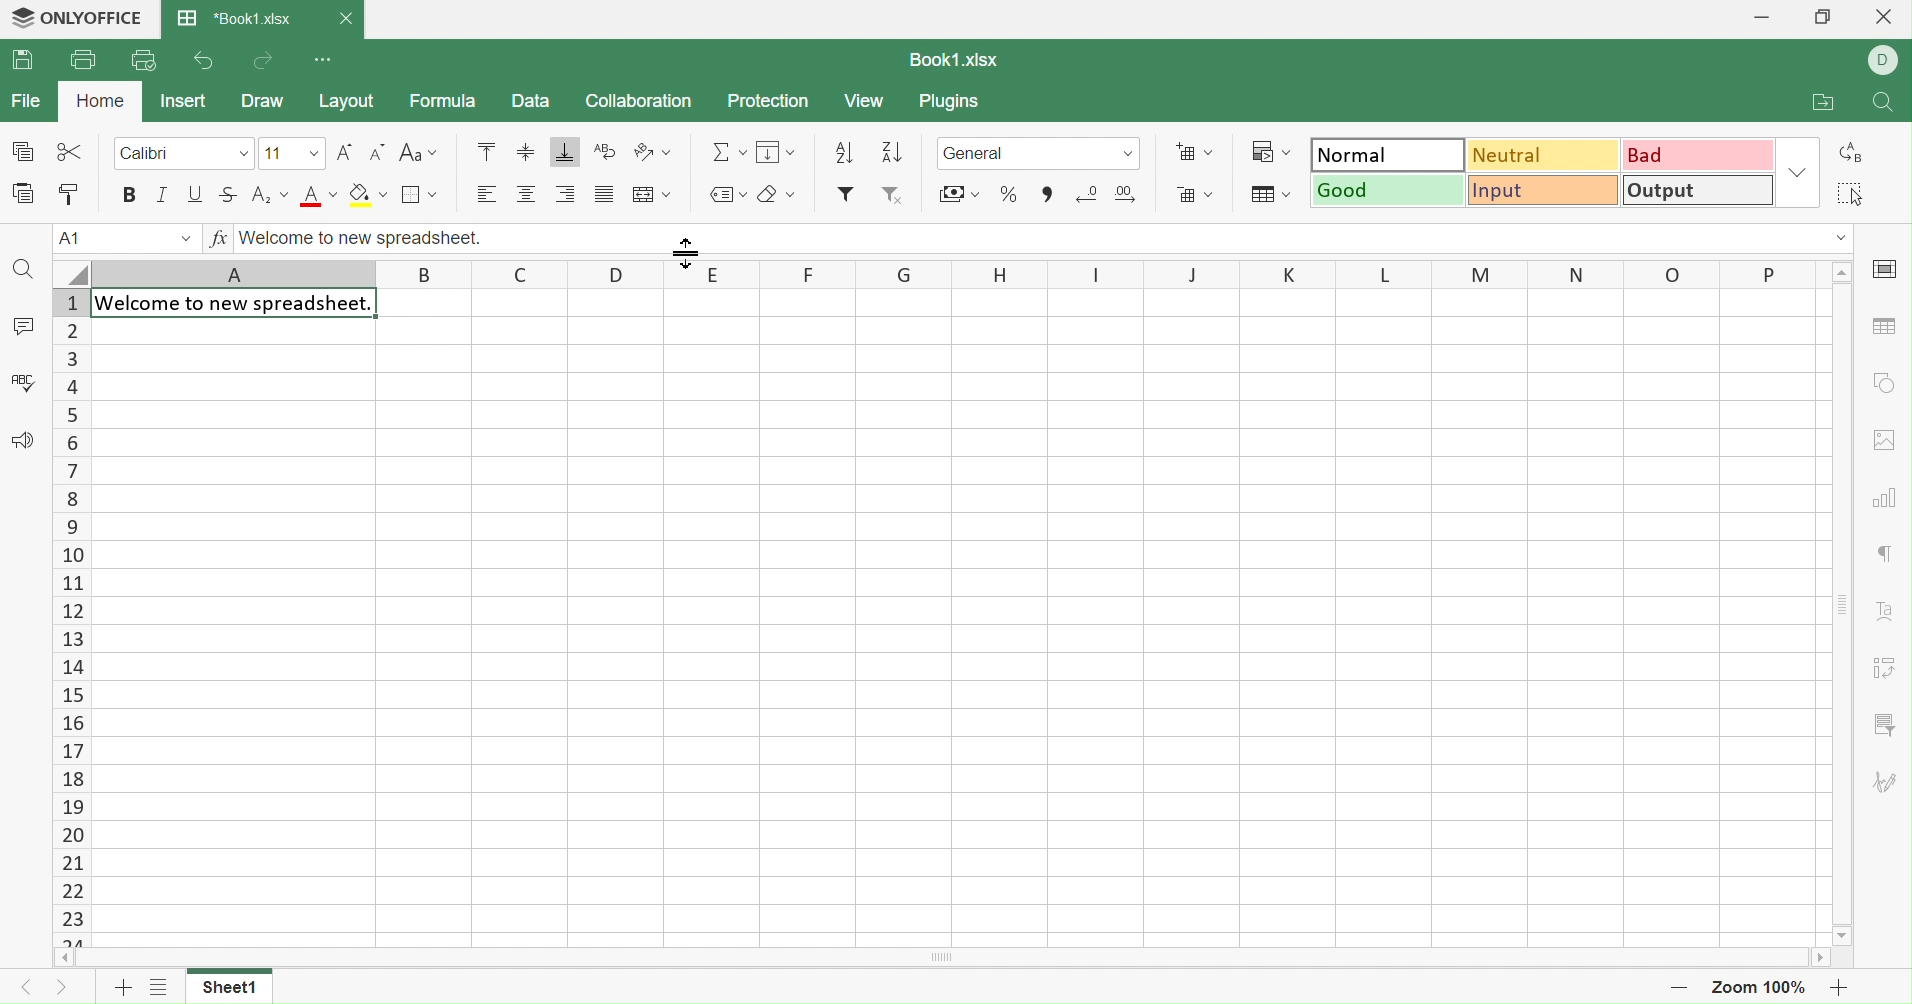 Image resolution: width=1912 pixels, height=1004 pixels. I want to click on Paste, so click(20, 193).